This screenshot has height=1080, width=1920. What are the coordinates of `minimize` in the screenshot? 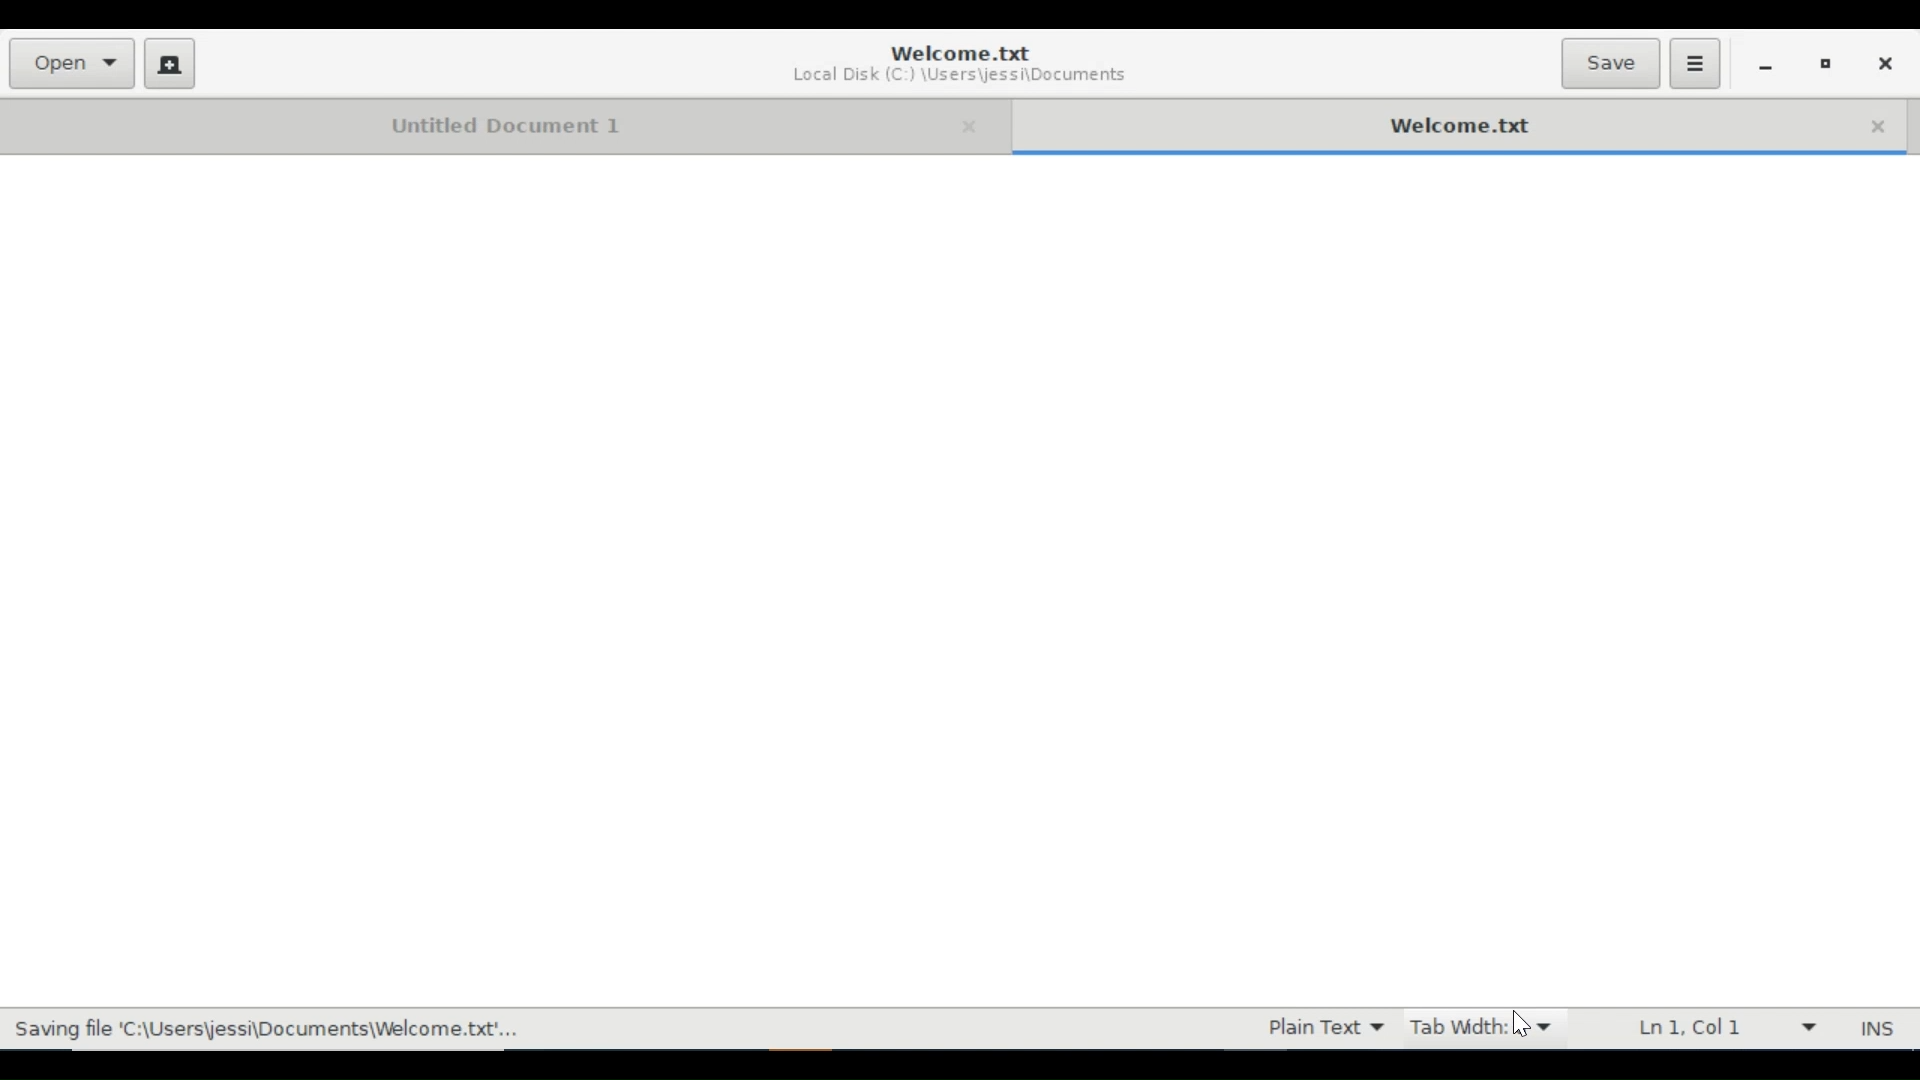 It's located at (1766, 66).